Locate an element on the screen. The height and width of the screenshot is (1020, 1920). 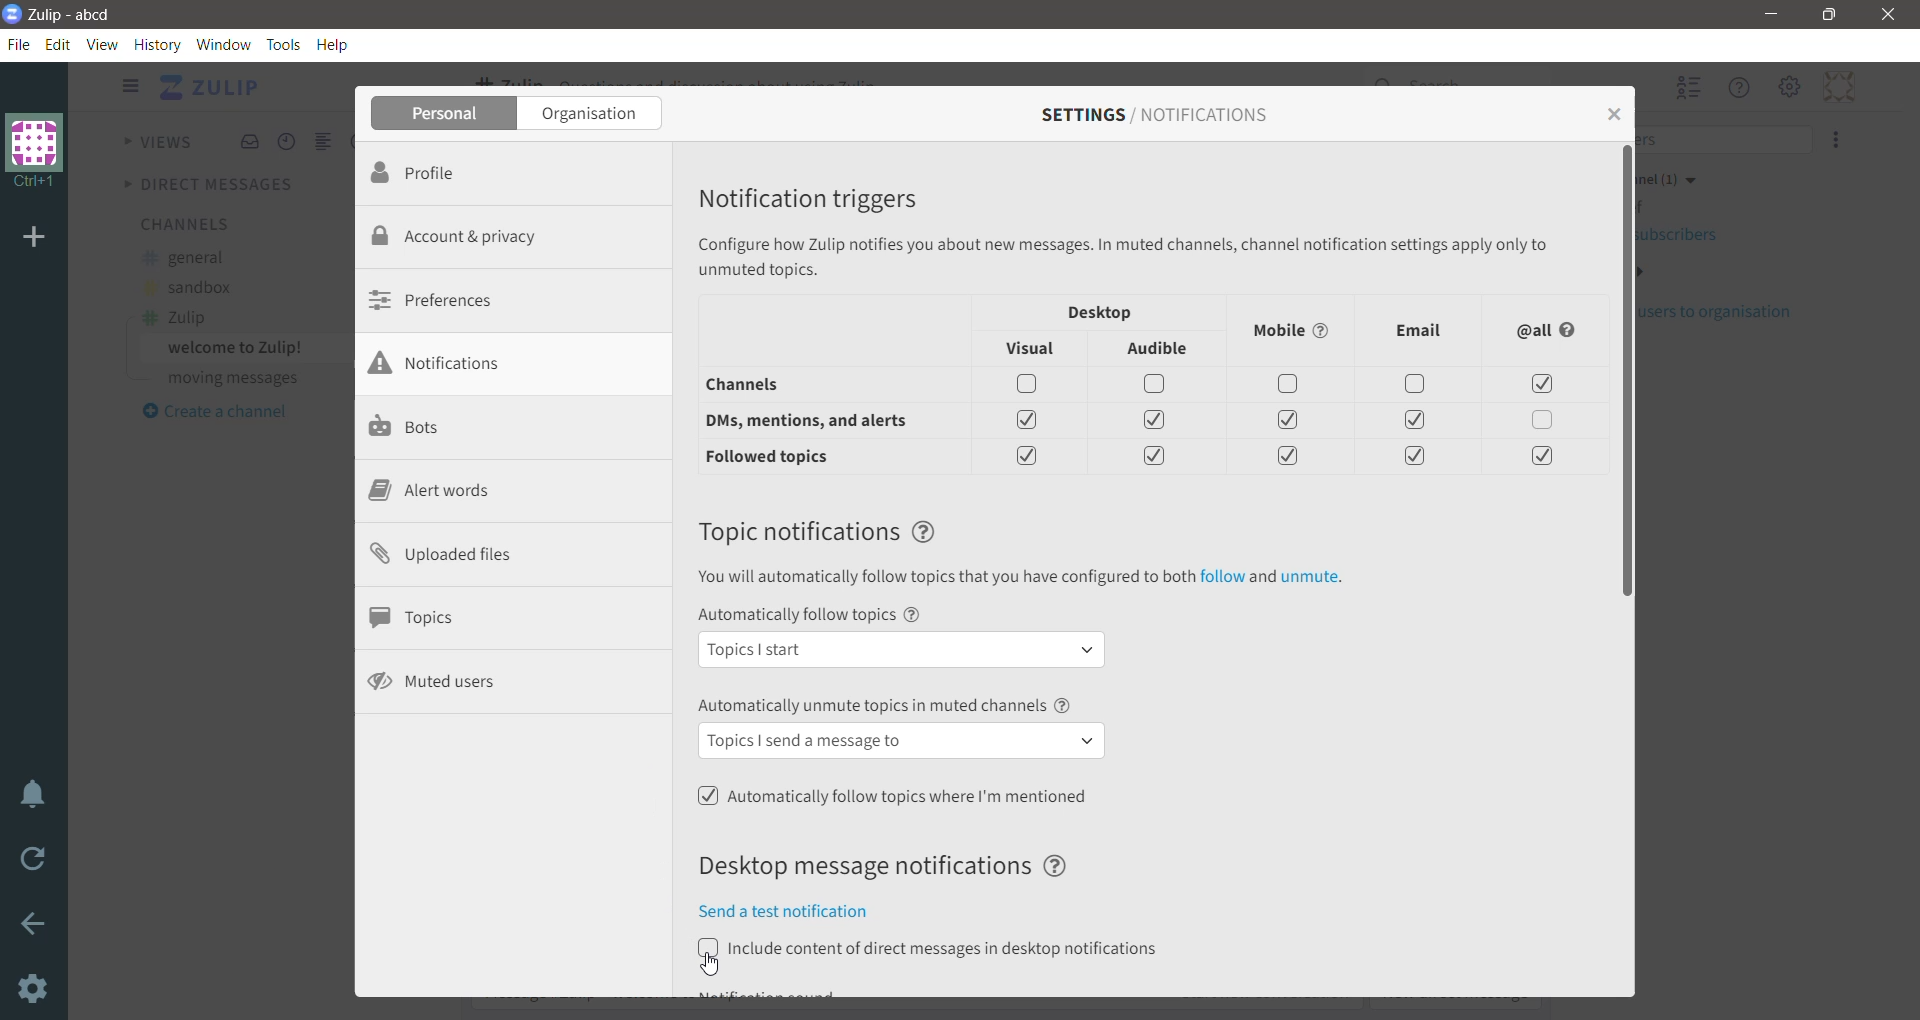
You will automatically follow topics that you have configured to both follow and unmute. is located at coordinates (1018, 579).